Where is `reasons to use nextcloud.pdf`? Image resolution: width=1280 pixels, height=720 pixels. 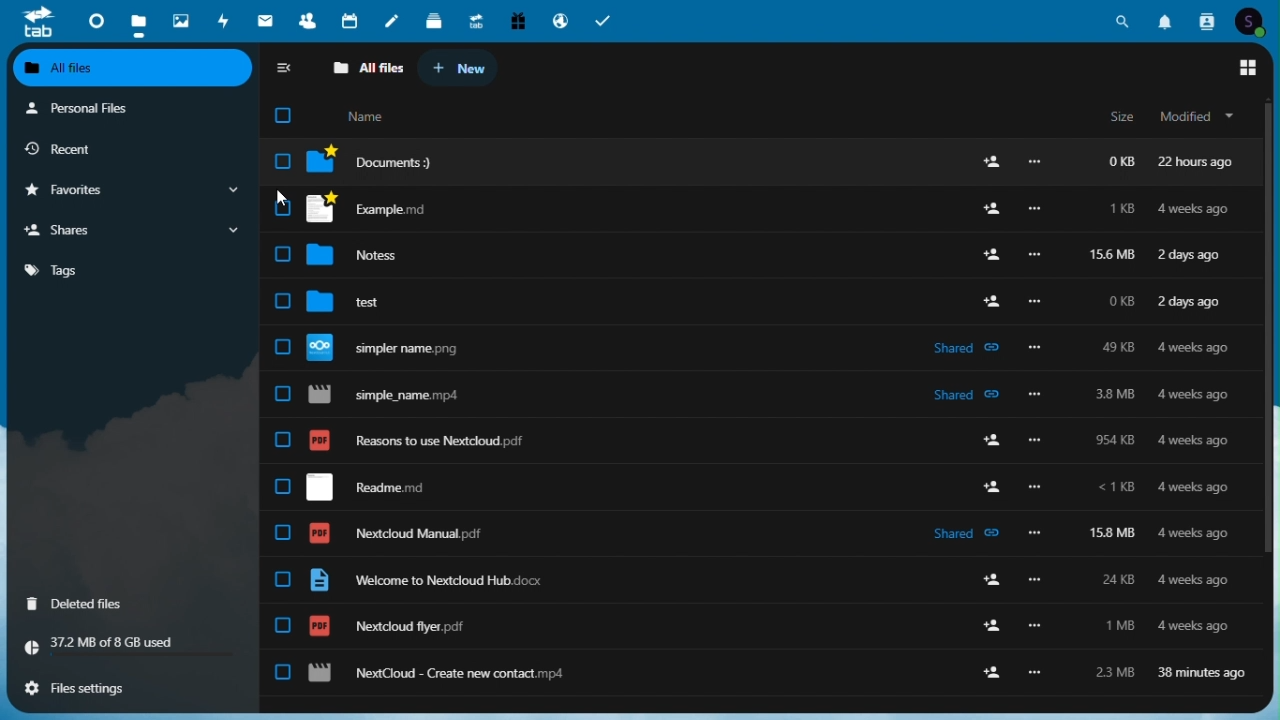 reasons to use nextcloud.pdf is located at coordinates (439, 443).